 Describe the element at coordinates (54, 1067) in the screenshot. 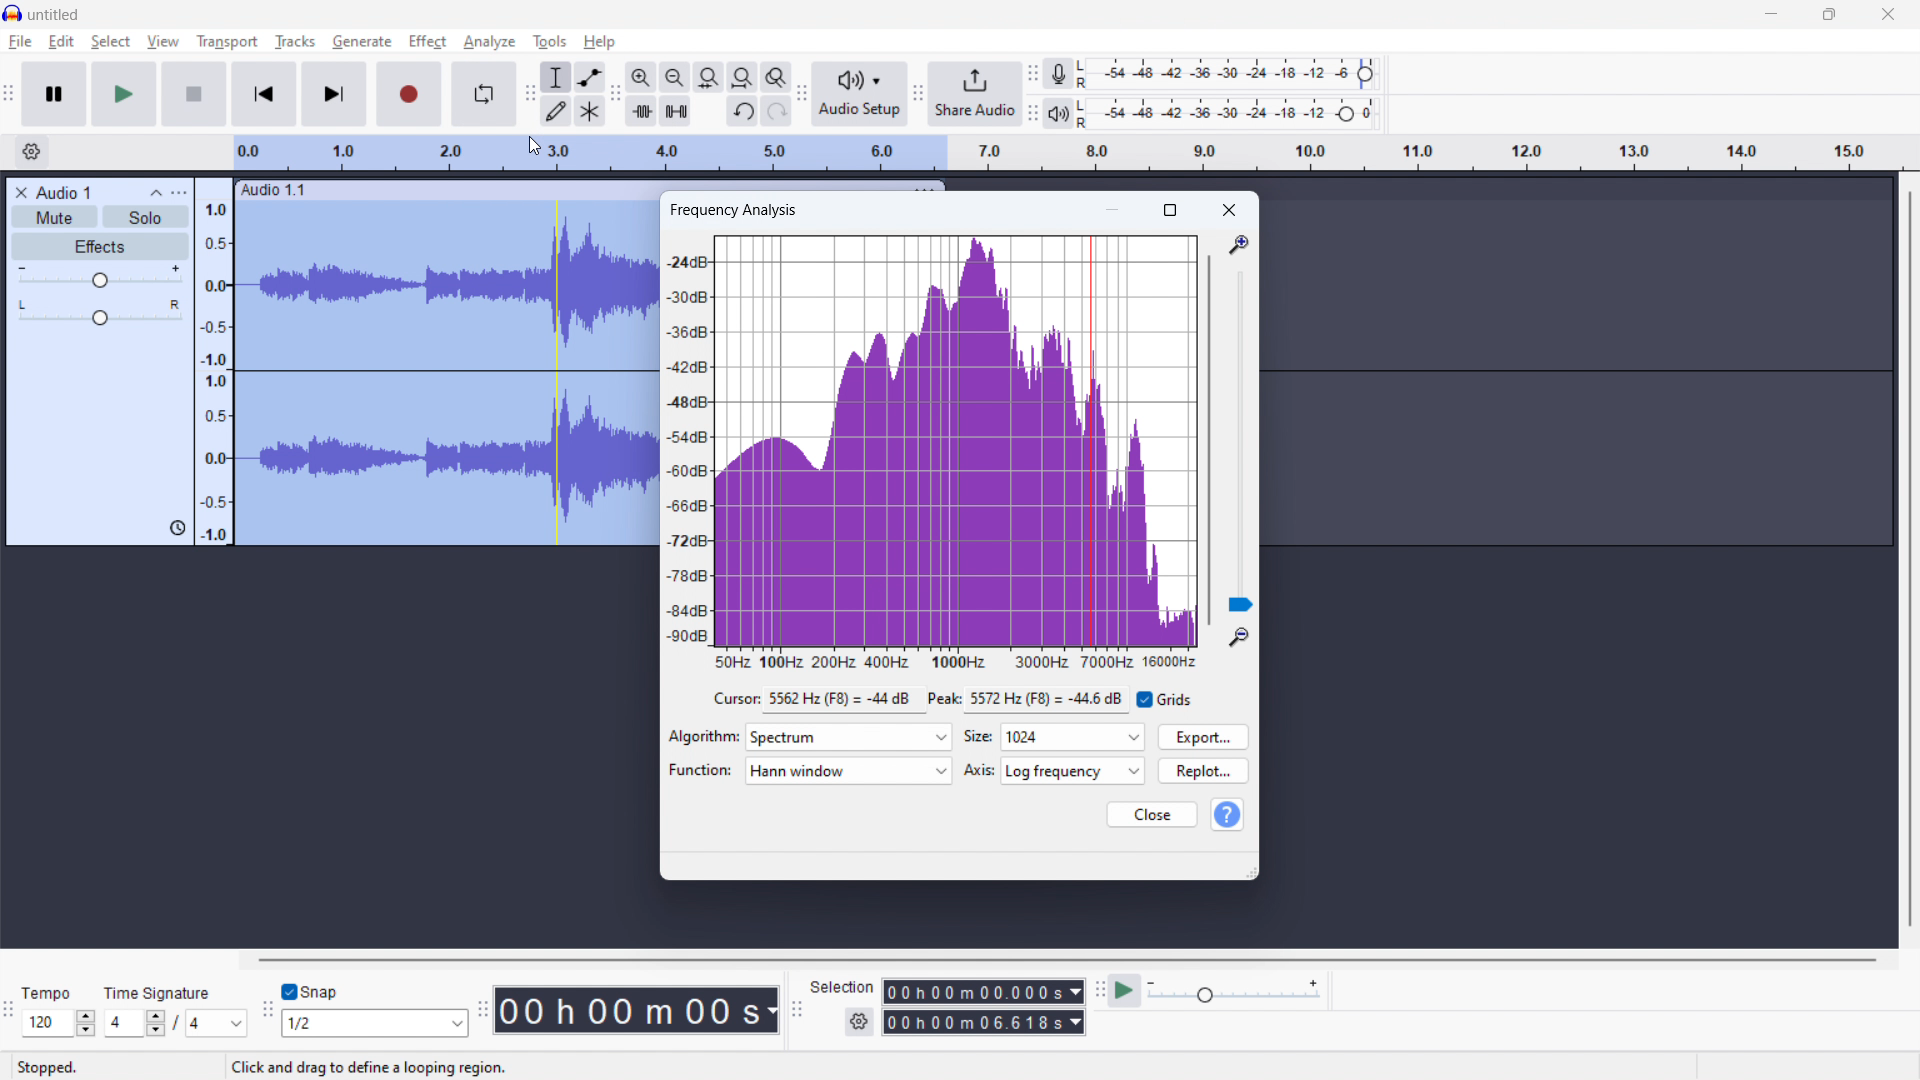

I see `Stopped` at that location.